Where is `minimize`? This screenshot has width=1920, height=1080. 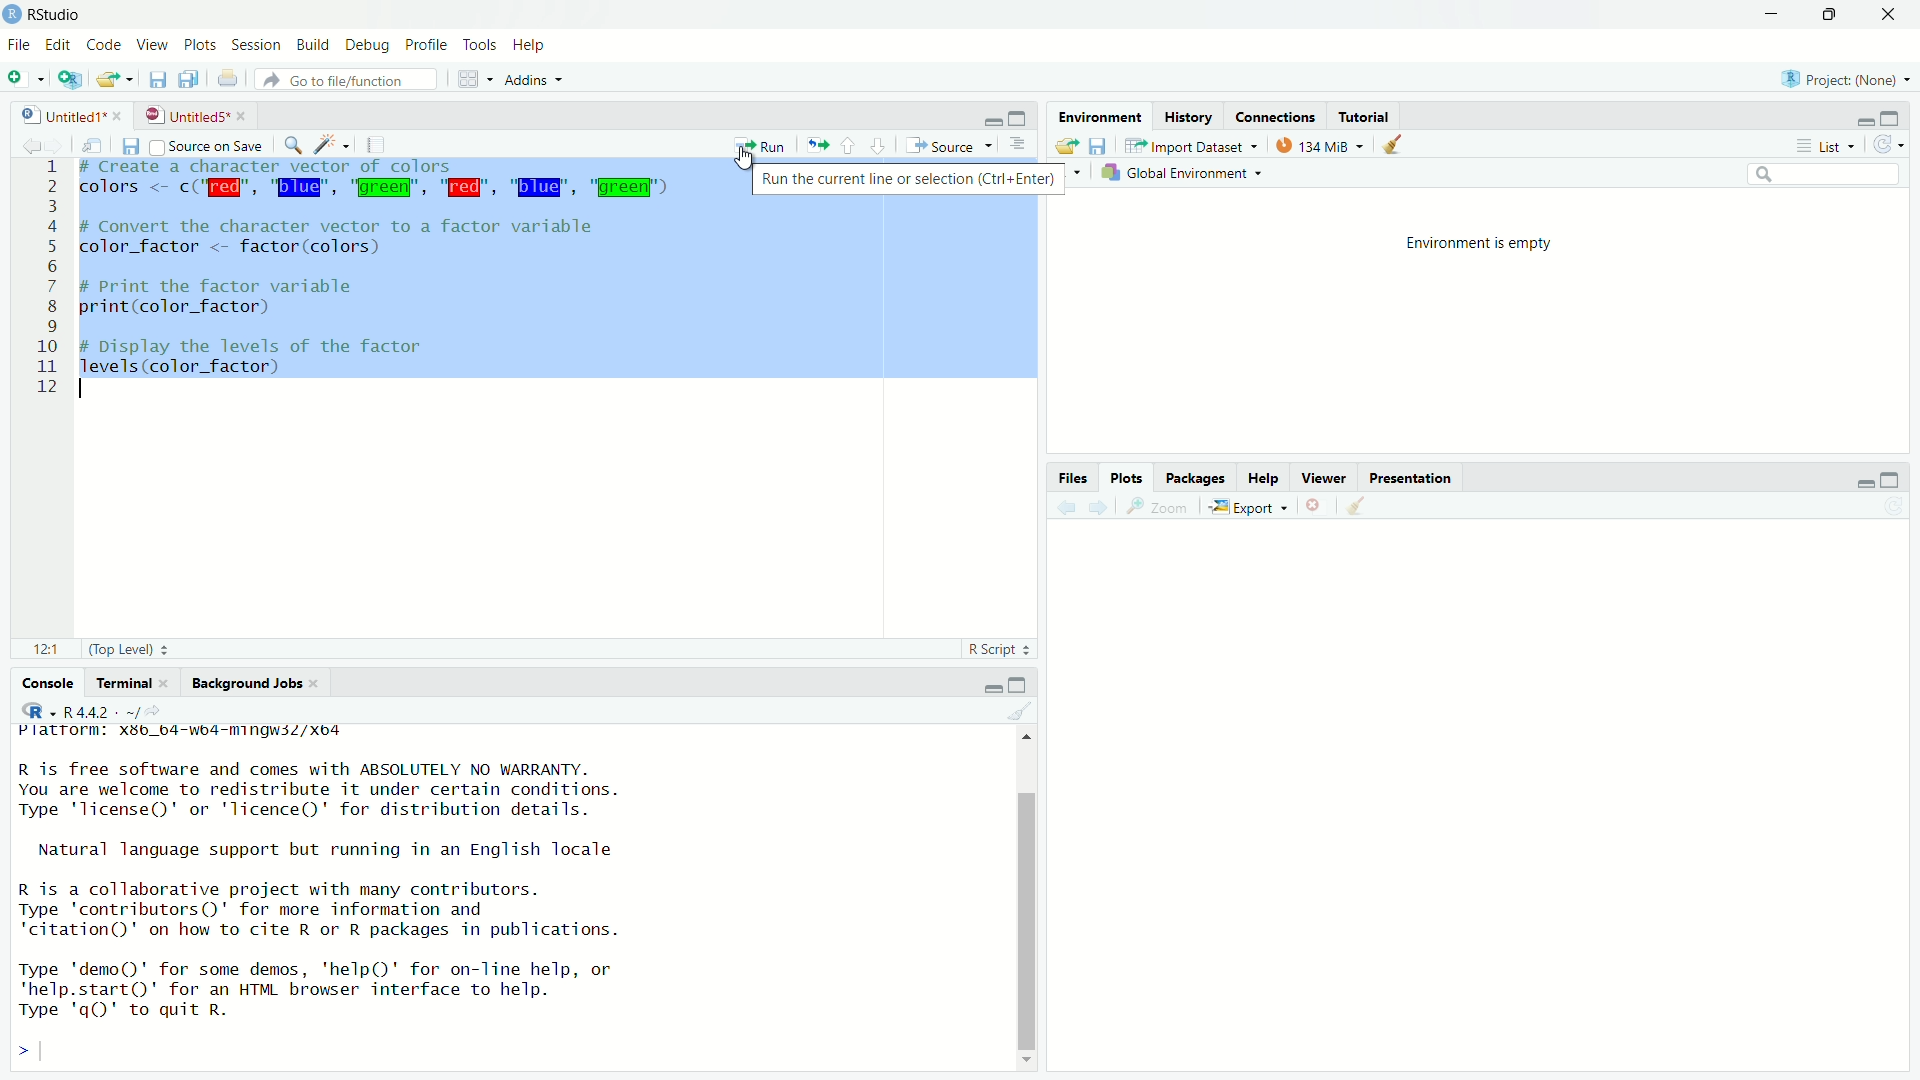
minimize is located at coordinates (988, 118).